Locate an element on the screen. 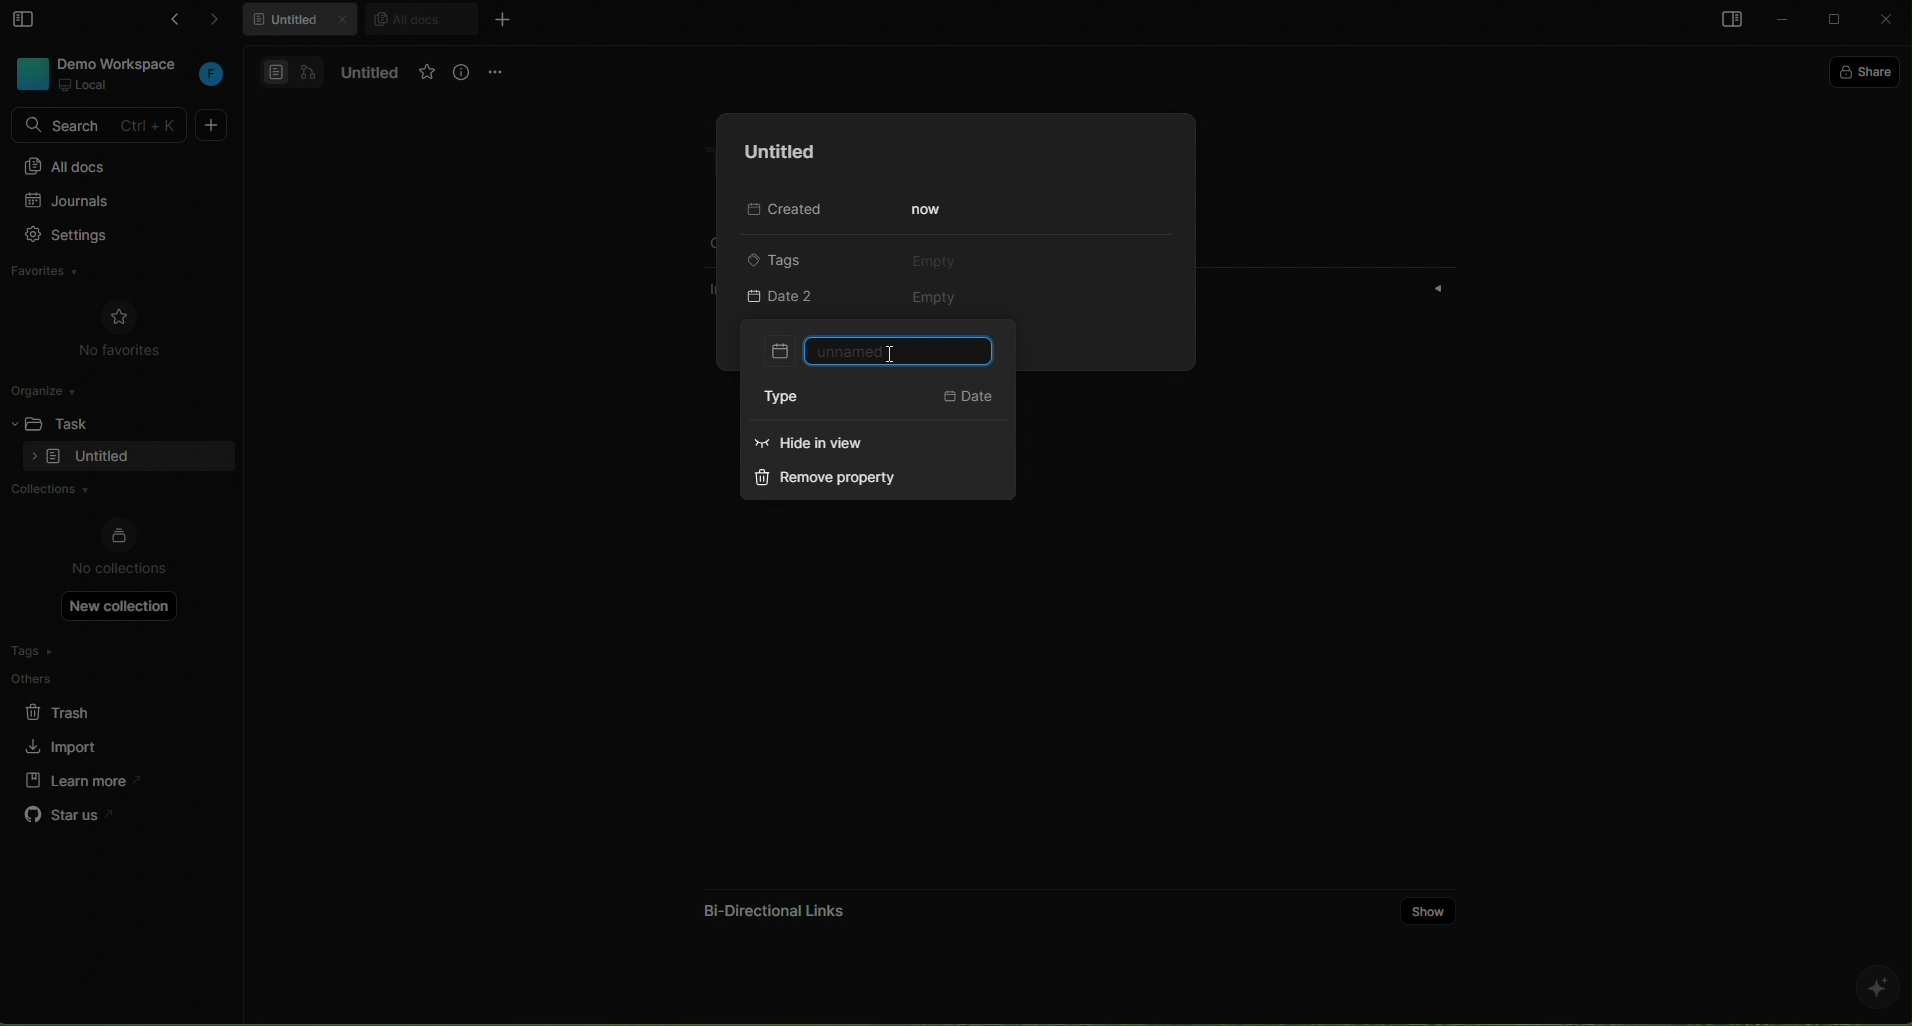 This screenshot has width=1912, height=1026. empty folder is located at coordinates (103, 458).